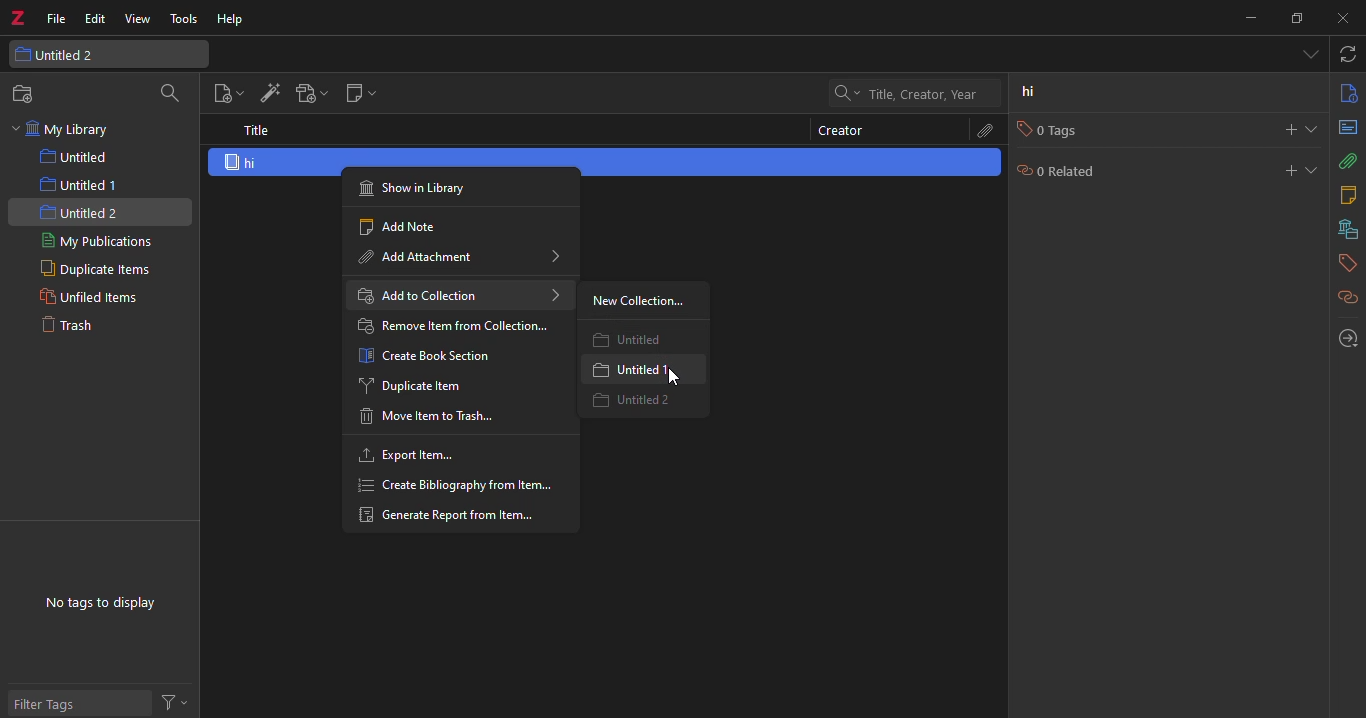 The image size is (1366, 718). I want to click on show in history, so click(419, 187).